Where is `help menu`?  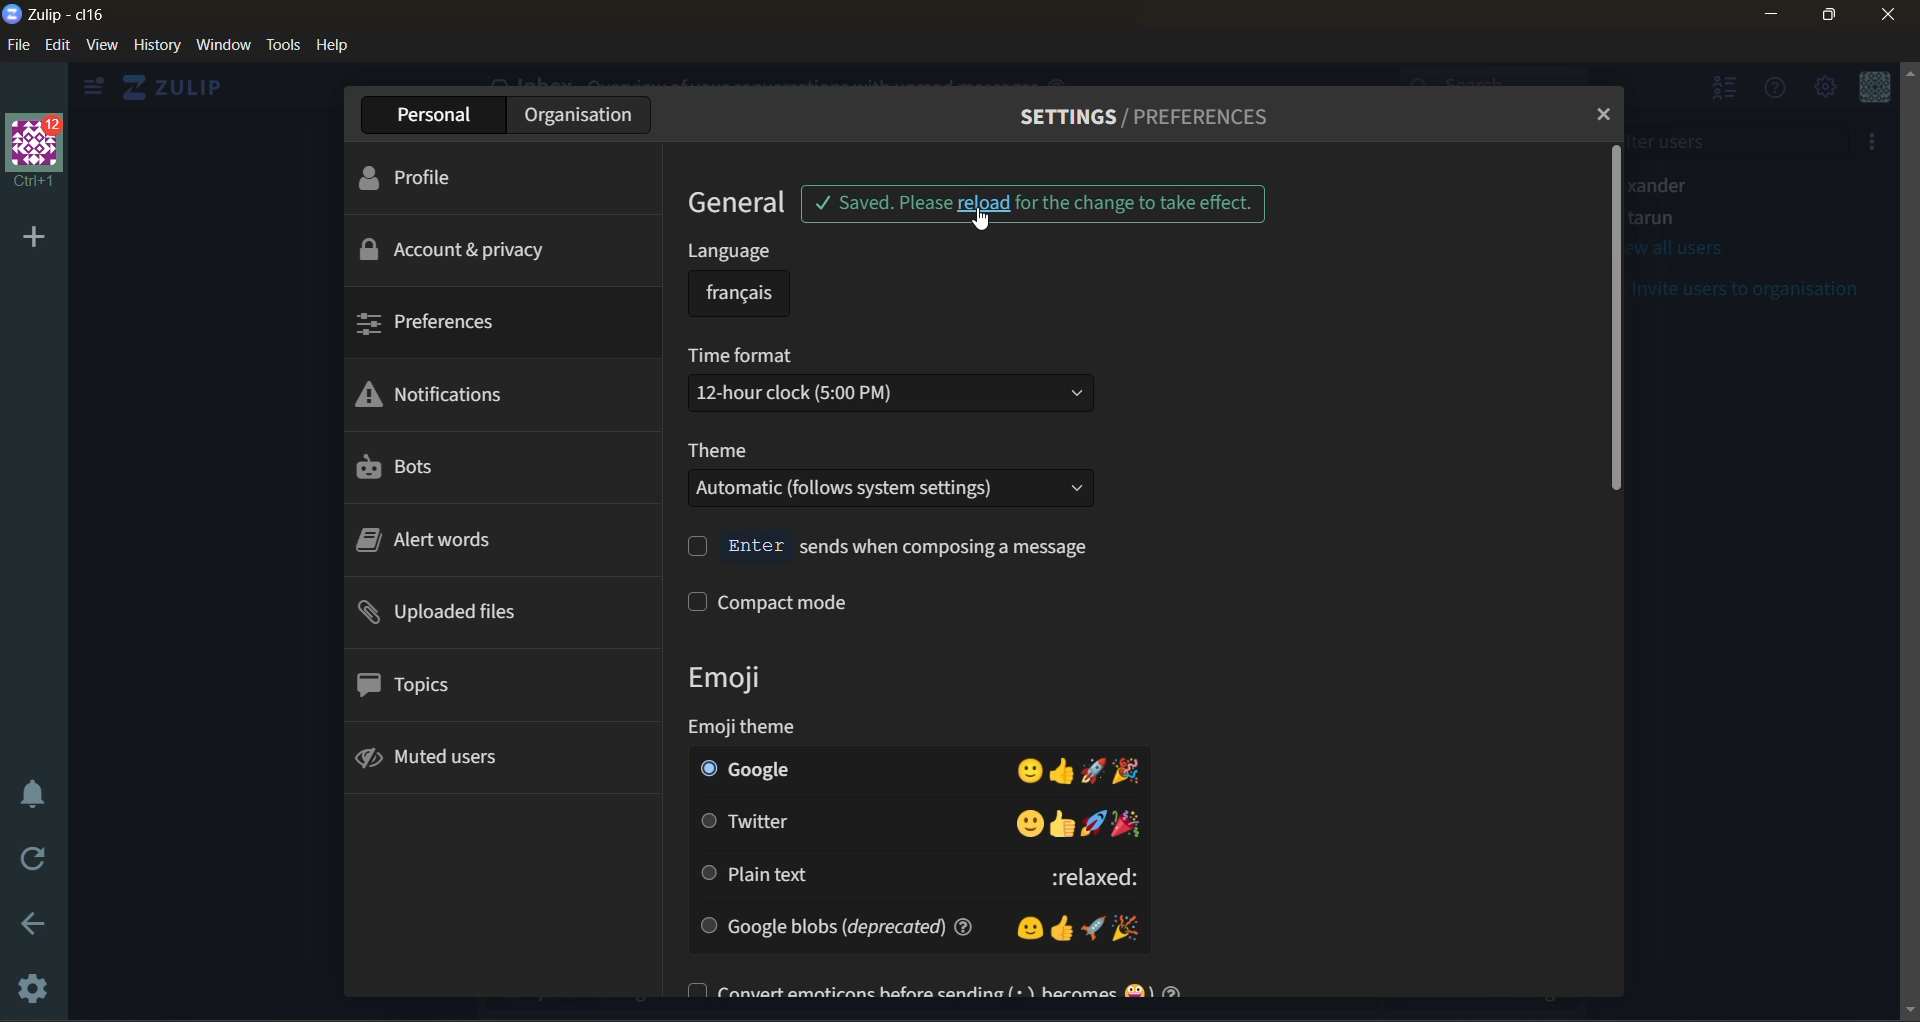 help menu is located at coordinates (1781, 96).